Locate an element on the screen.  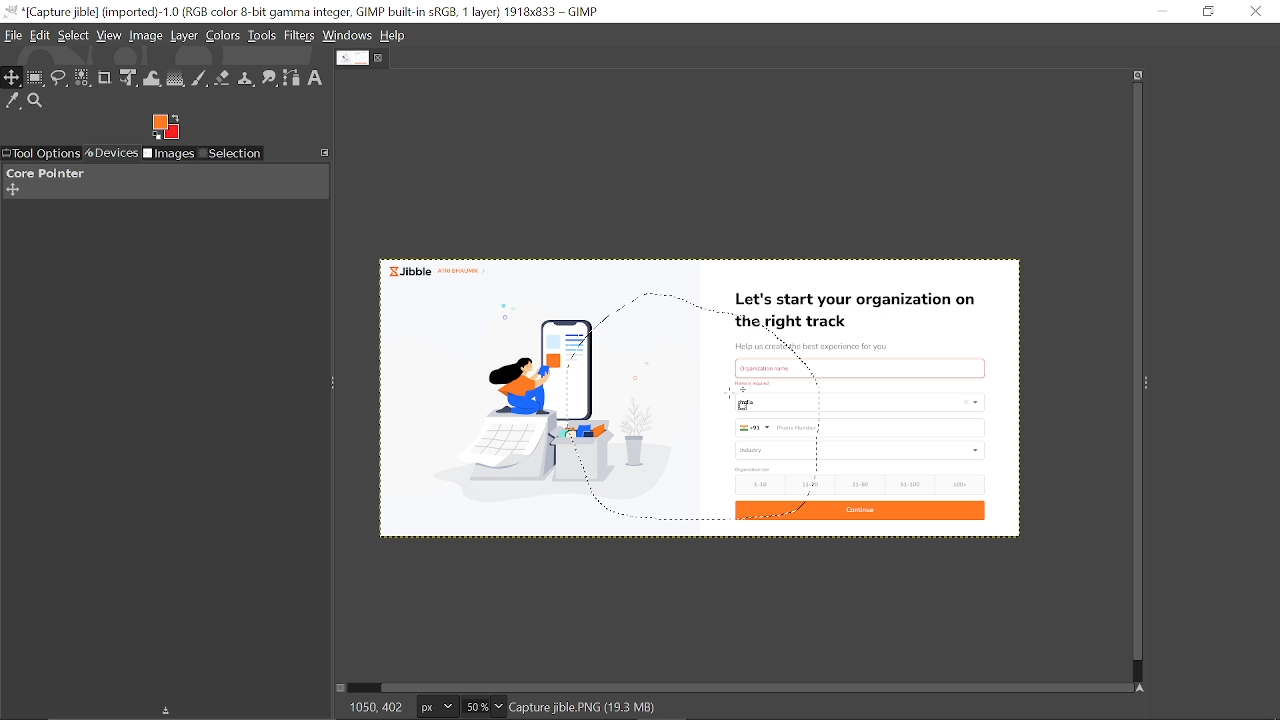
Smudge tool is located at coordinates (271, 79).